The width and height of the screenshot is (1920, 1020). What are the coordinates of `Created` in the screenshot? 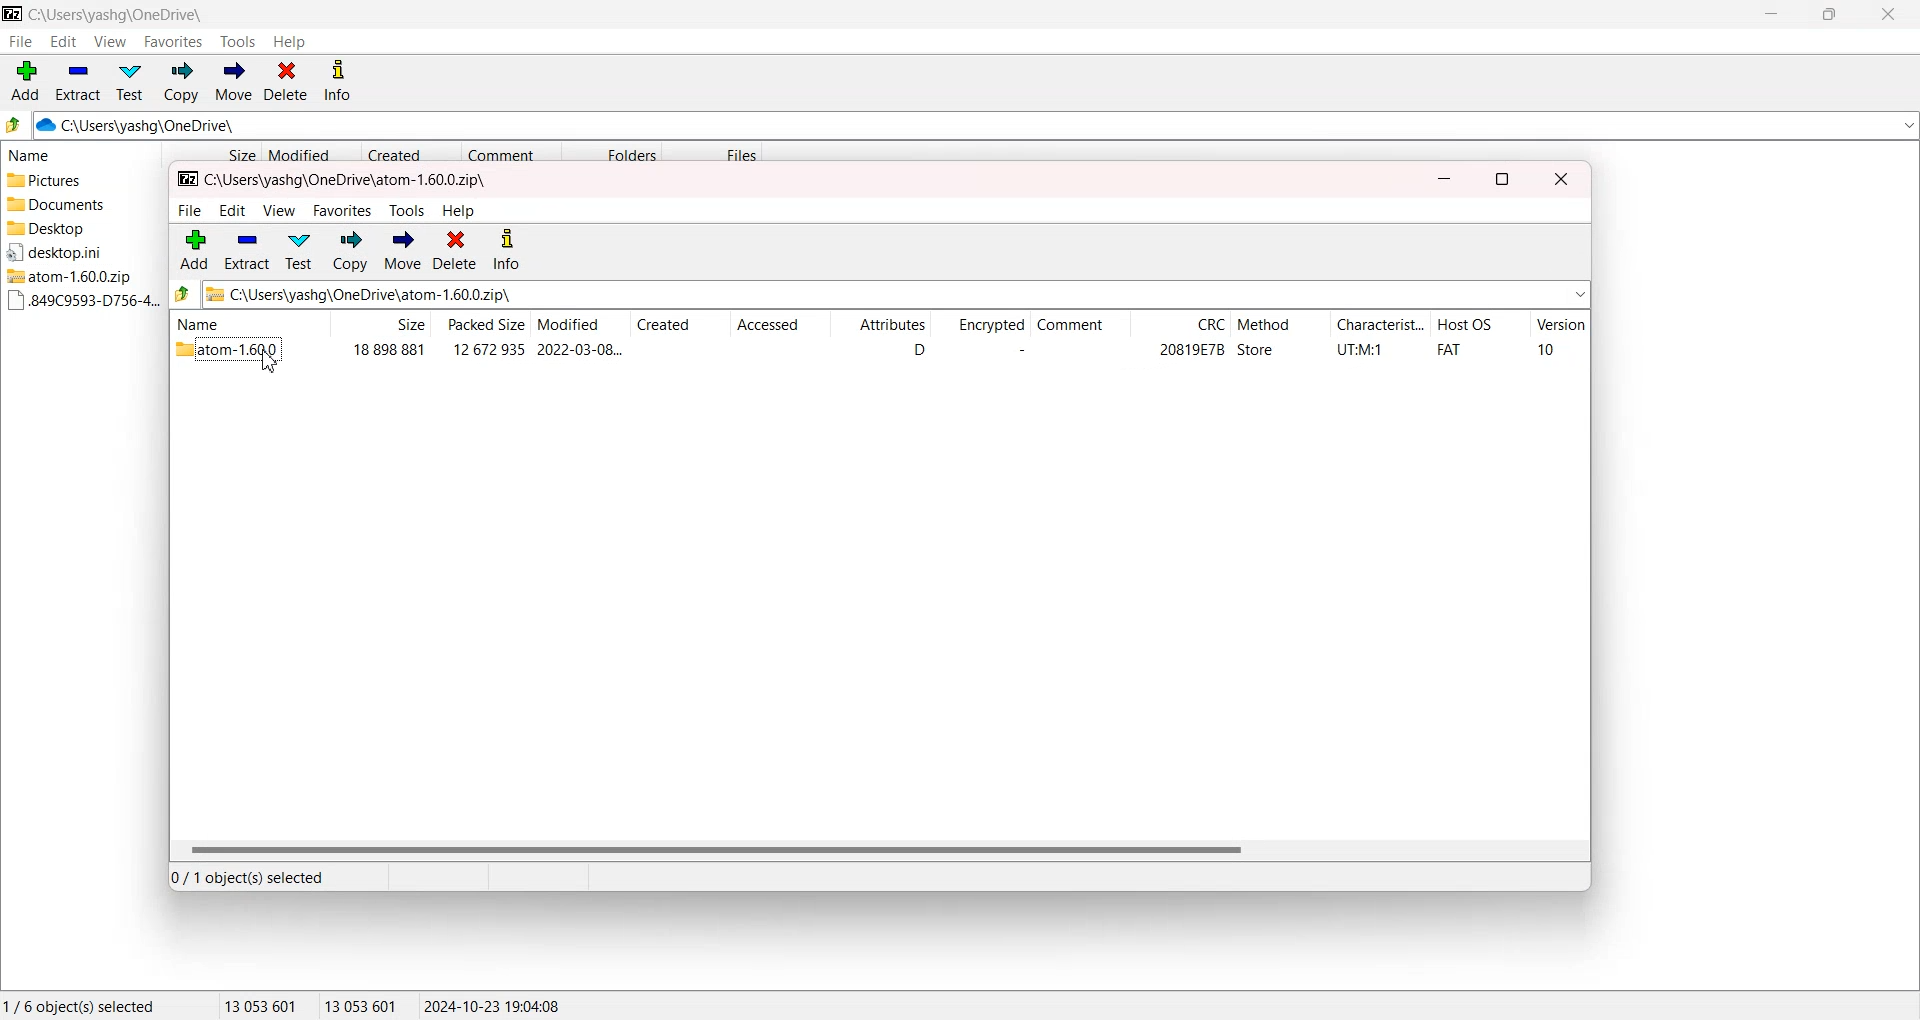 It's located at (680, 326).